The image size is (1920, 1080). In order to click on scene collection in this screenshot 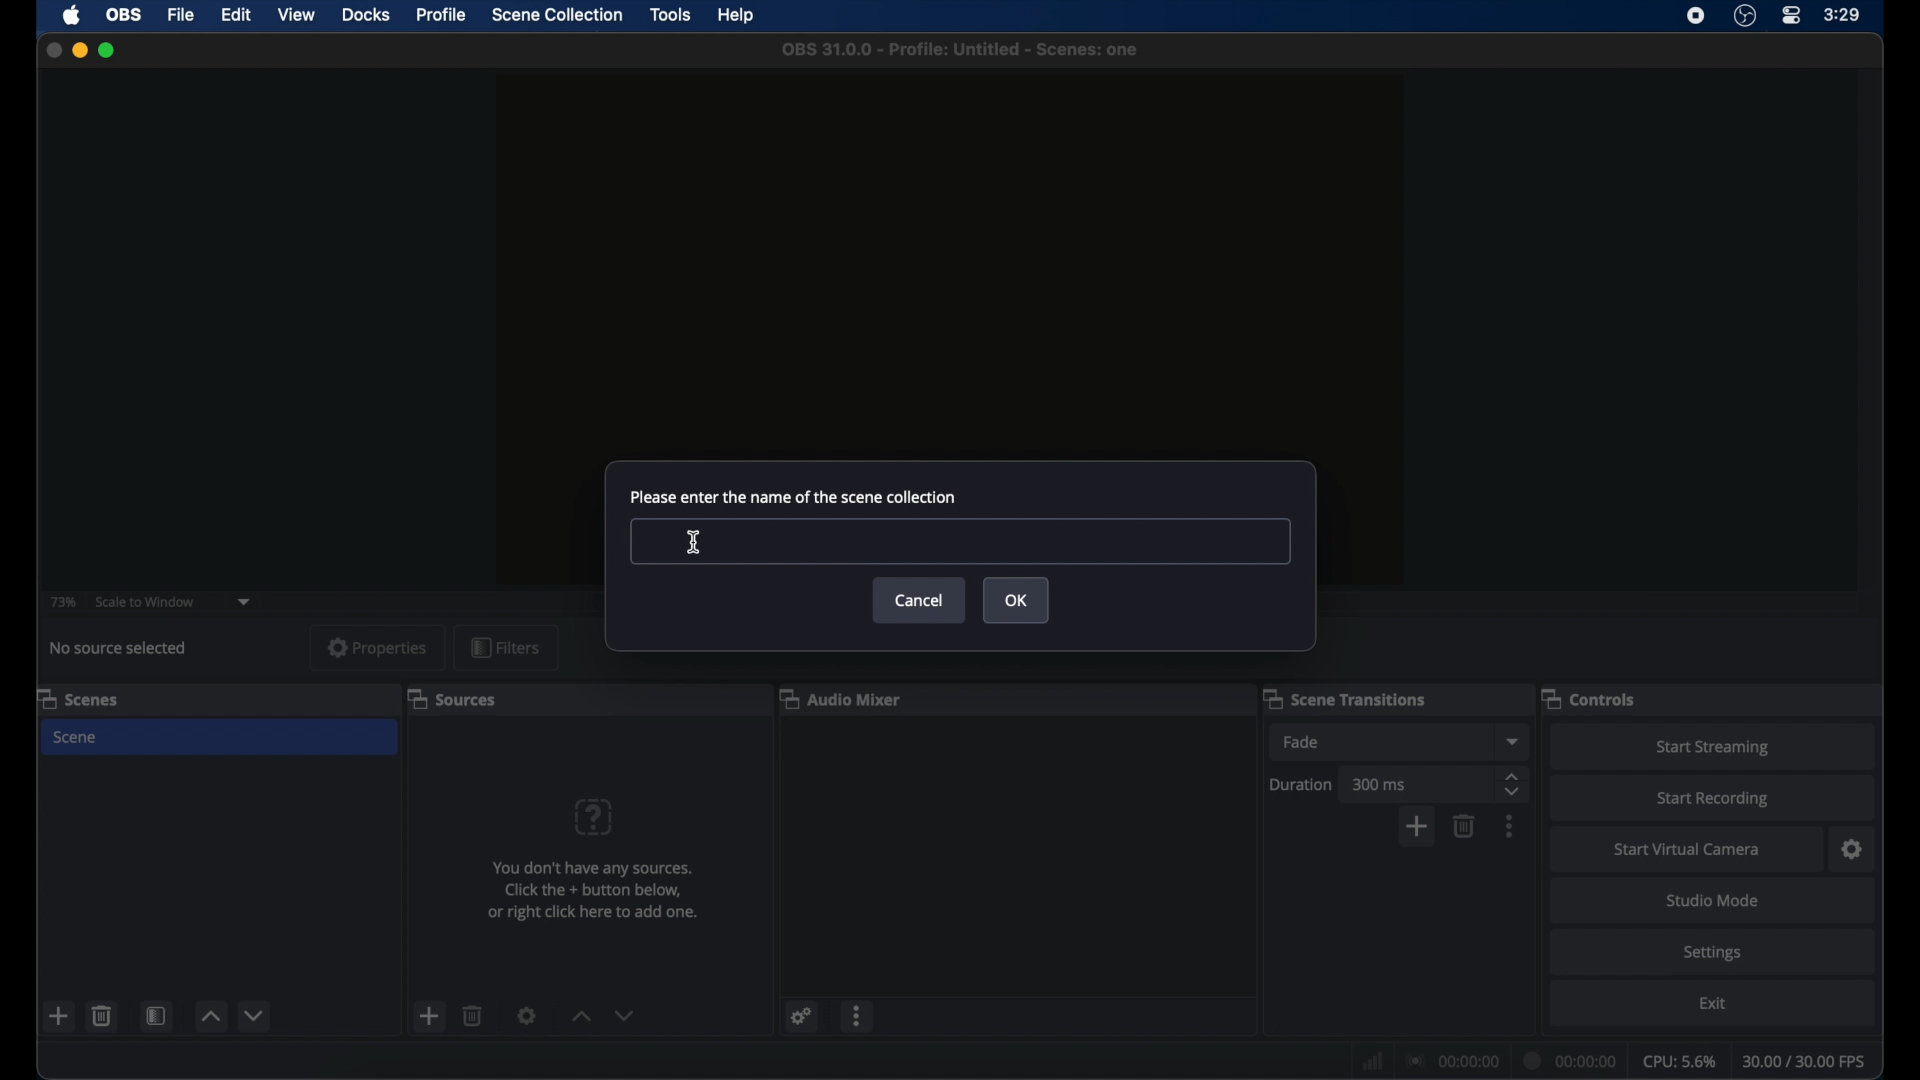, I will do `click(558, 15)`.